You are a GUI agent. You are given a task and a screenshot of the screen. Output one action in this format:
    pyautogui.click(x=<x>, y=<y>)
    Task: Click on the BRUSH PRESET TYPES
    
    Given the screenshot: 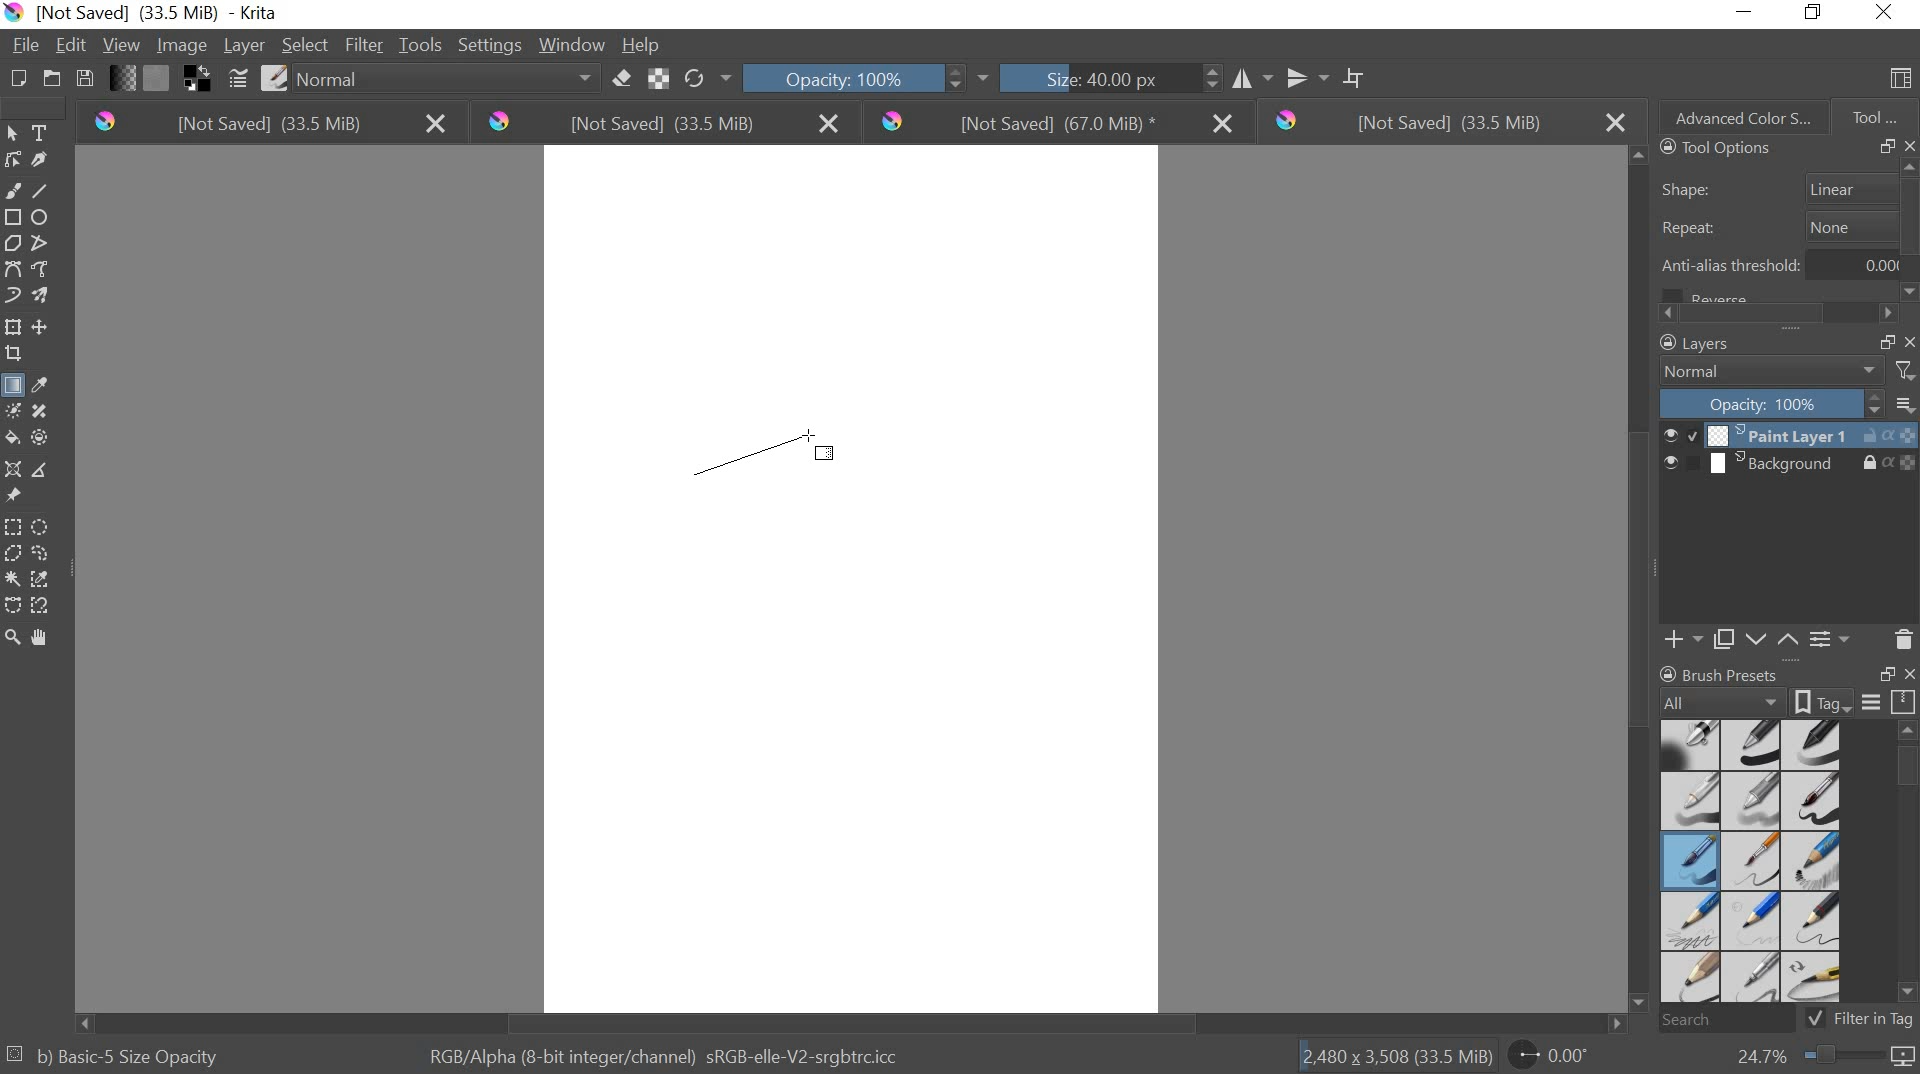 What is the action you would take?
    pyautogui.click(x=1756, y=861)
    